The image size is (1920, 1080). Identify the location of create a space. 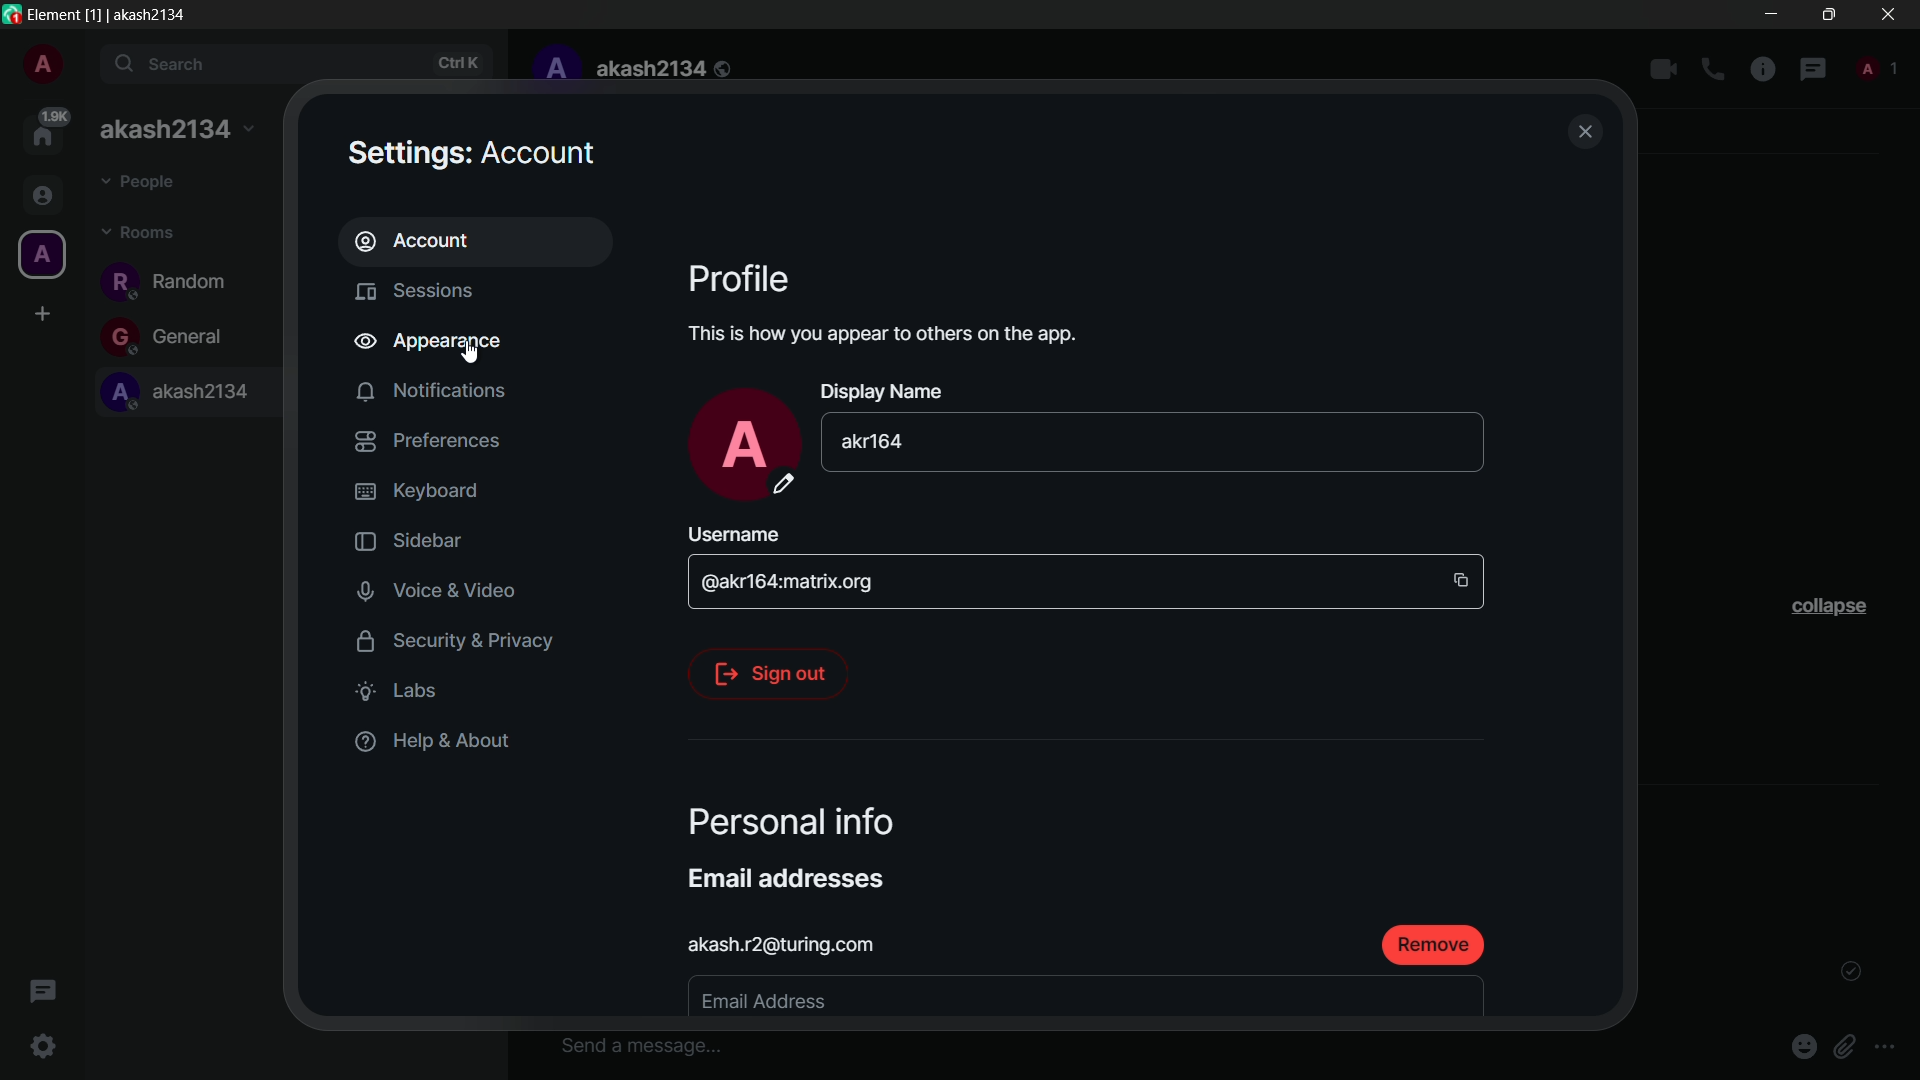
(44, 314).